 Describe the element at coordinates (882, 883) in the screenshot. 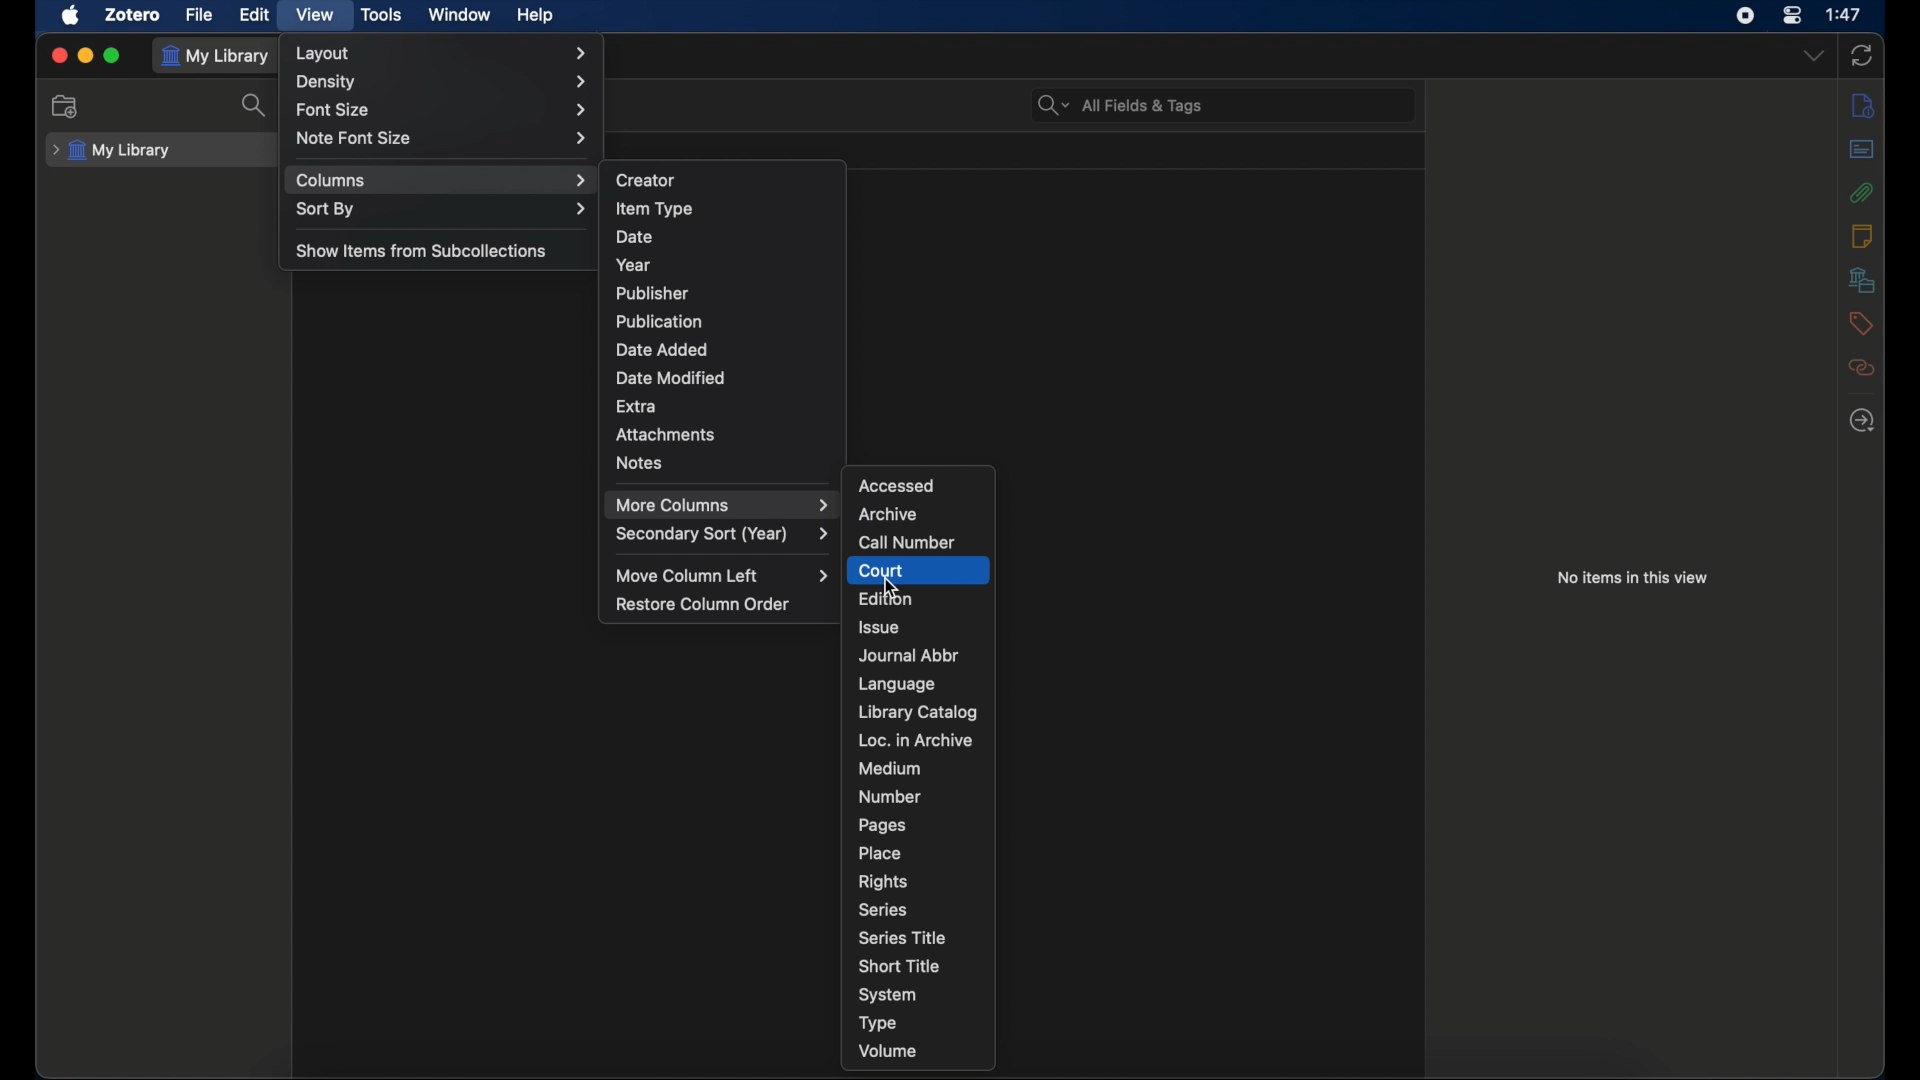

I see `rights` at that location.